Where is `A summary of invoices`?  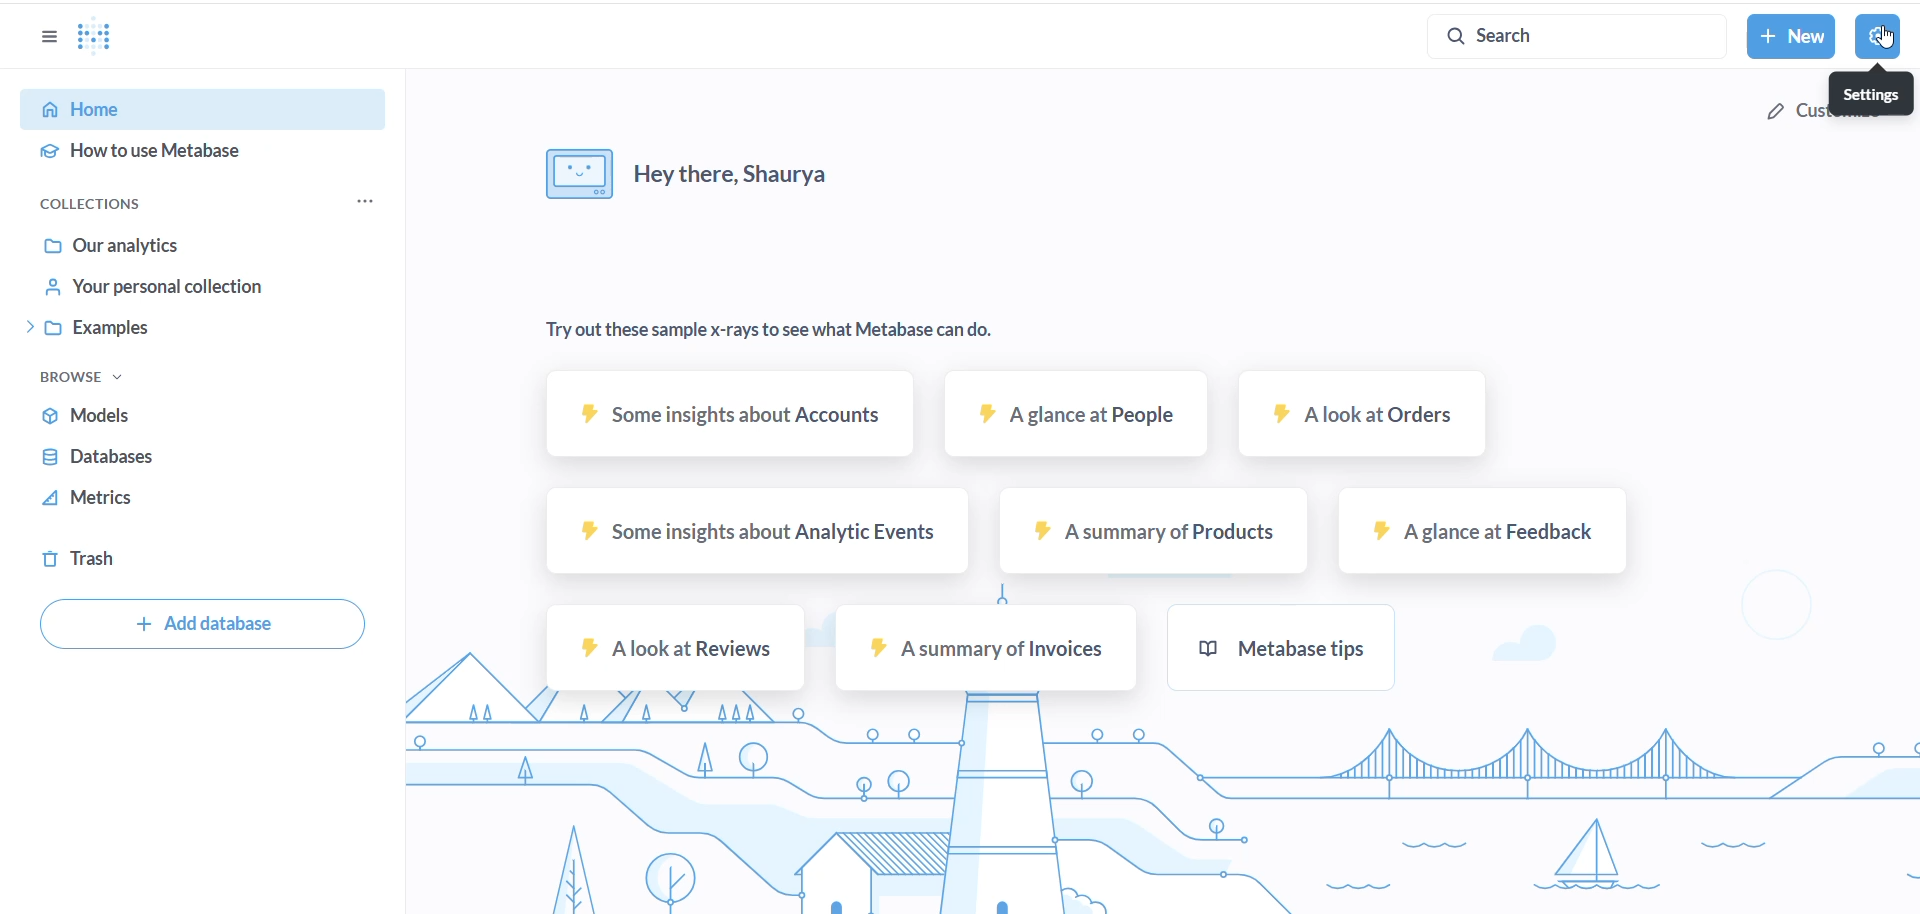
A summary of invoices is located at coordinates (986, 651).